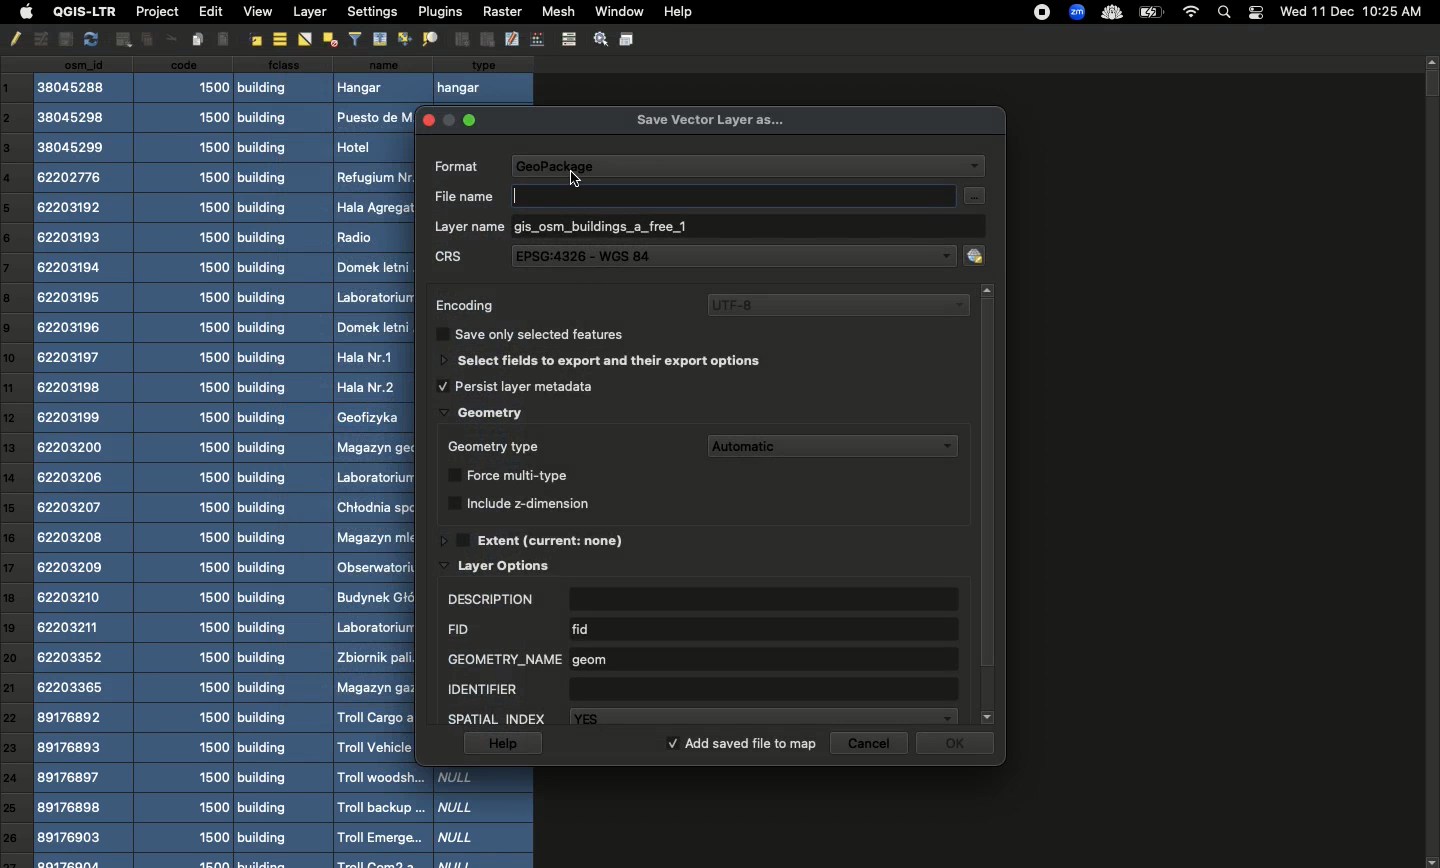 This screenshot has width=1440, height=868. What do you see at coordinates (39, 40) in the screenshot?
I see `Undo` at bounding box center [39, 40].